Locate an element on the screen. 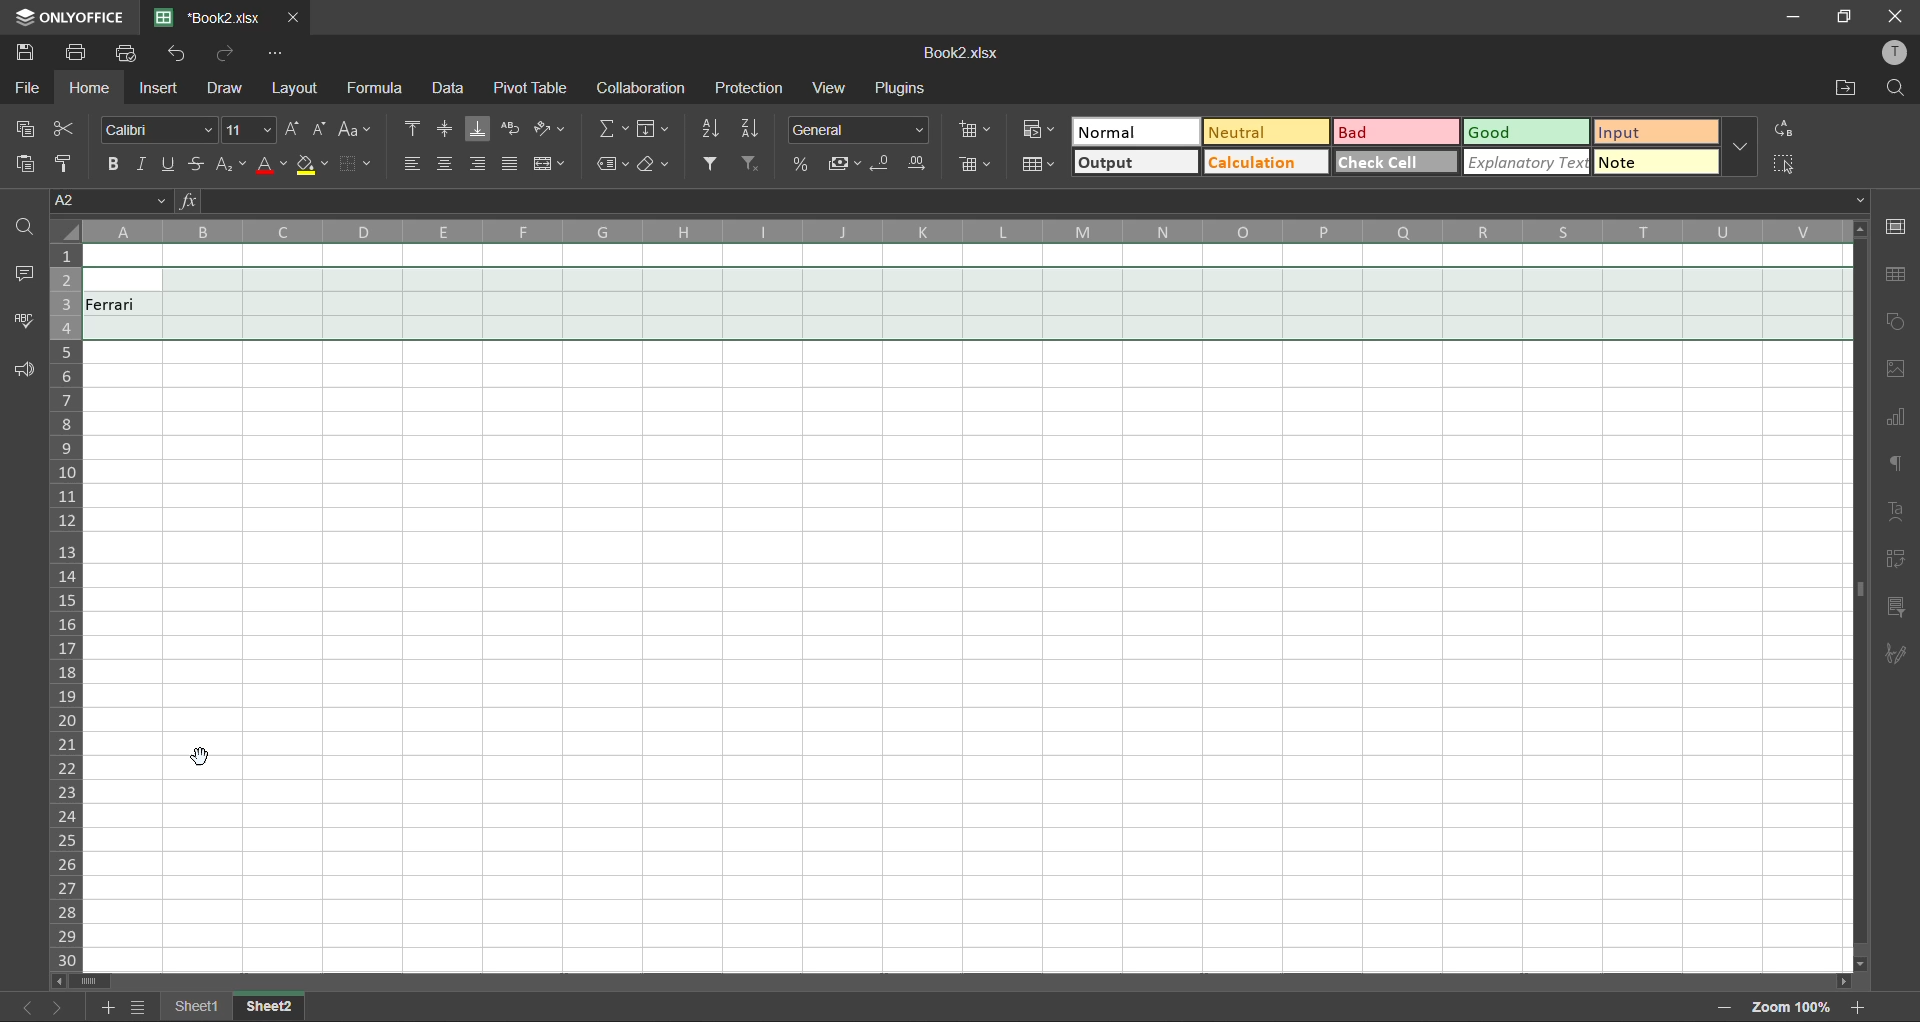 Image resolution: width=1920 pixels, height=1022 pixels. neutral is located at coordinates (1265, 133).